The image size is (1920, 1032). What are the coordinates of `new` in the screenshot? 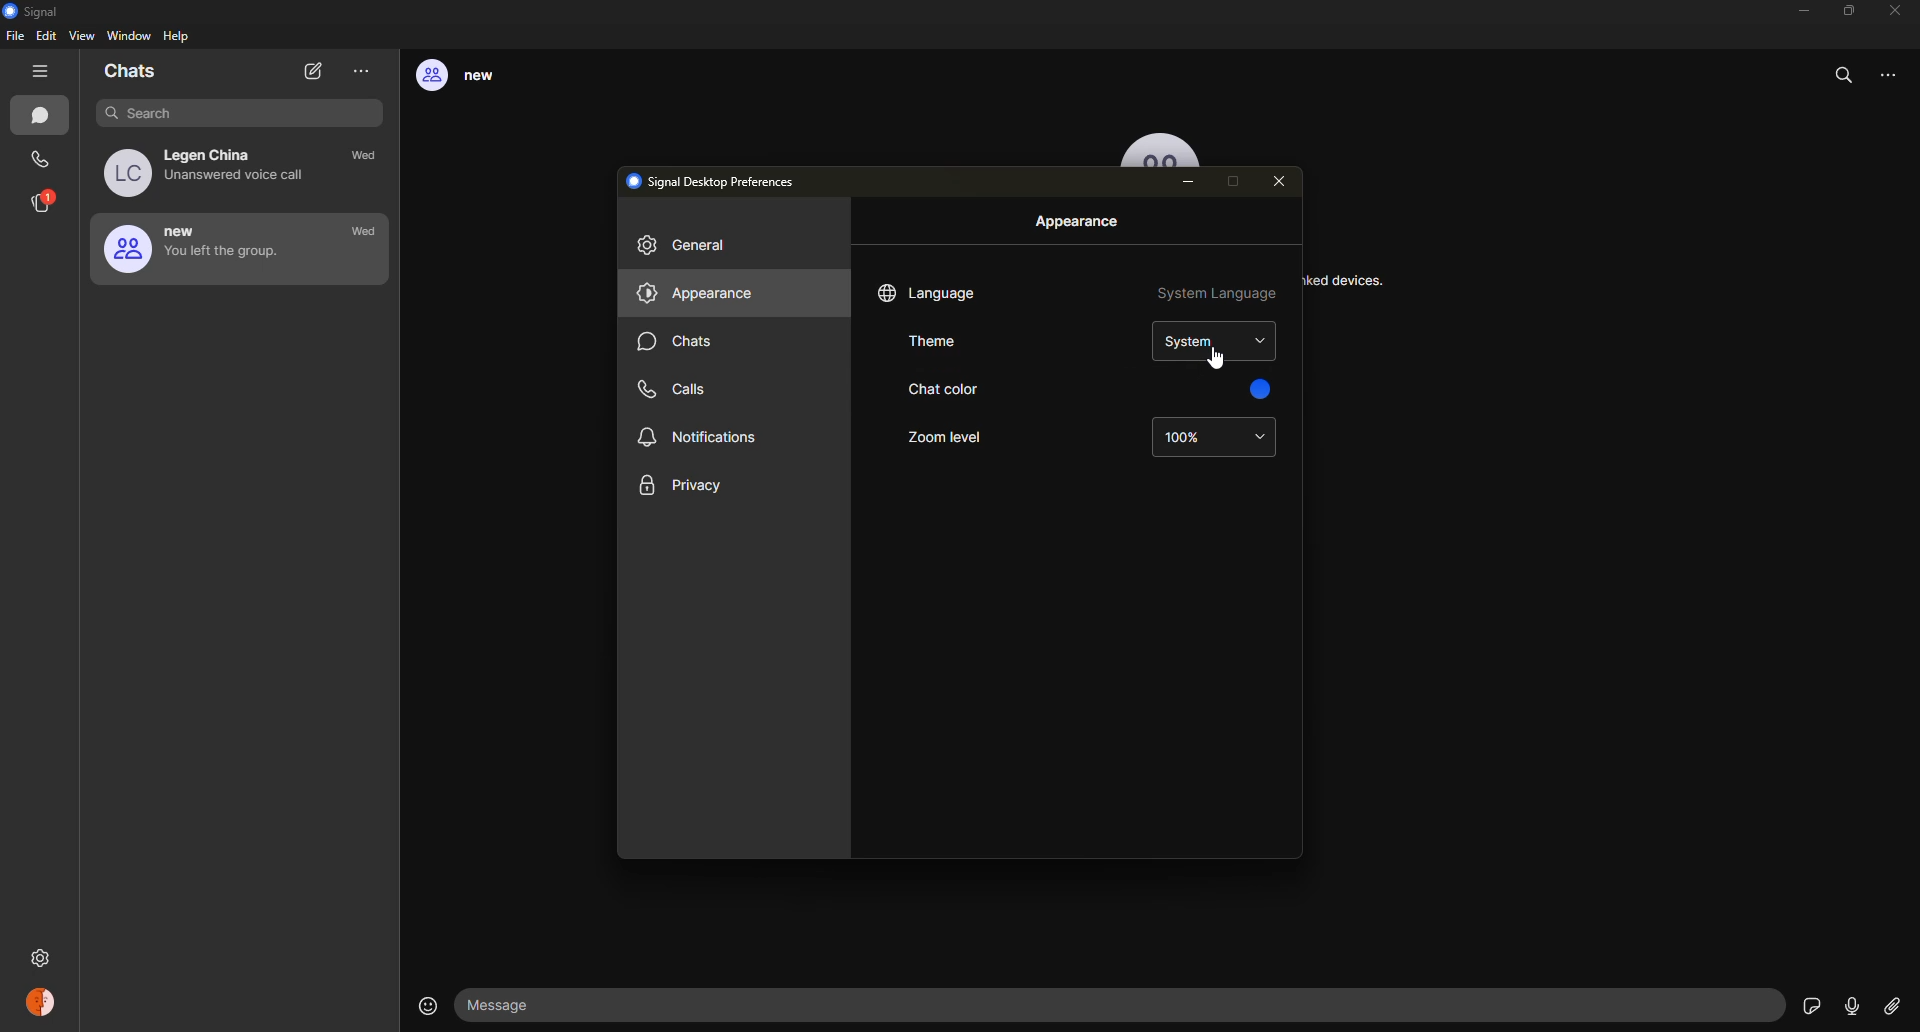 It's located at (199, 248).